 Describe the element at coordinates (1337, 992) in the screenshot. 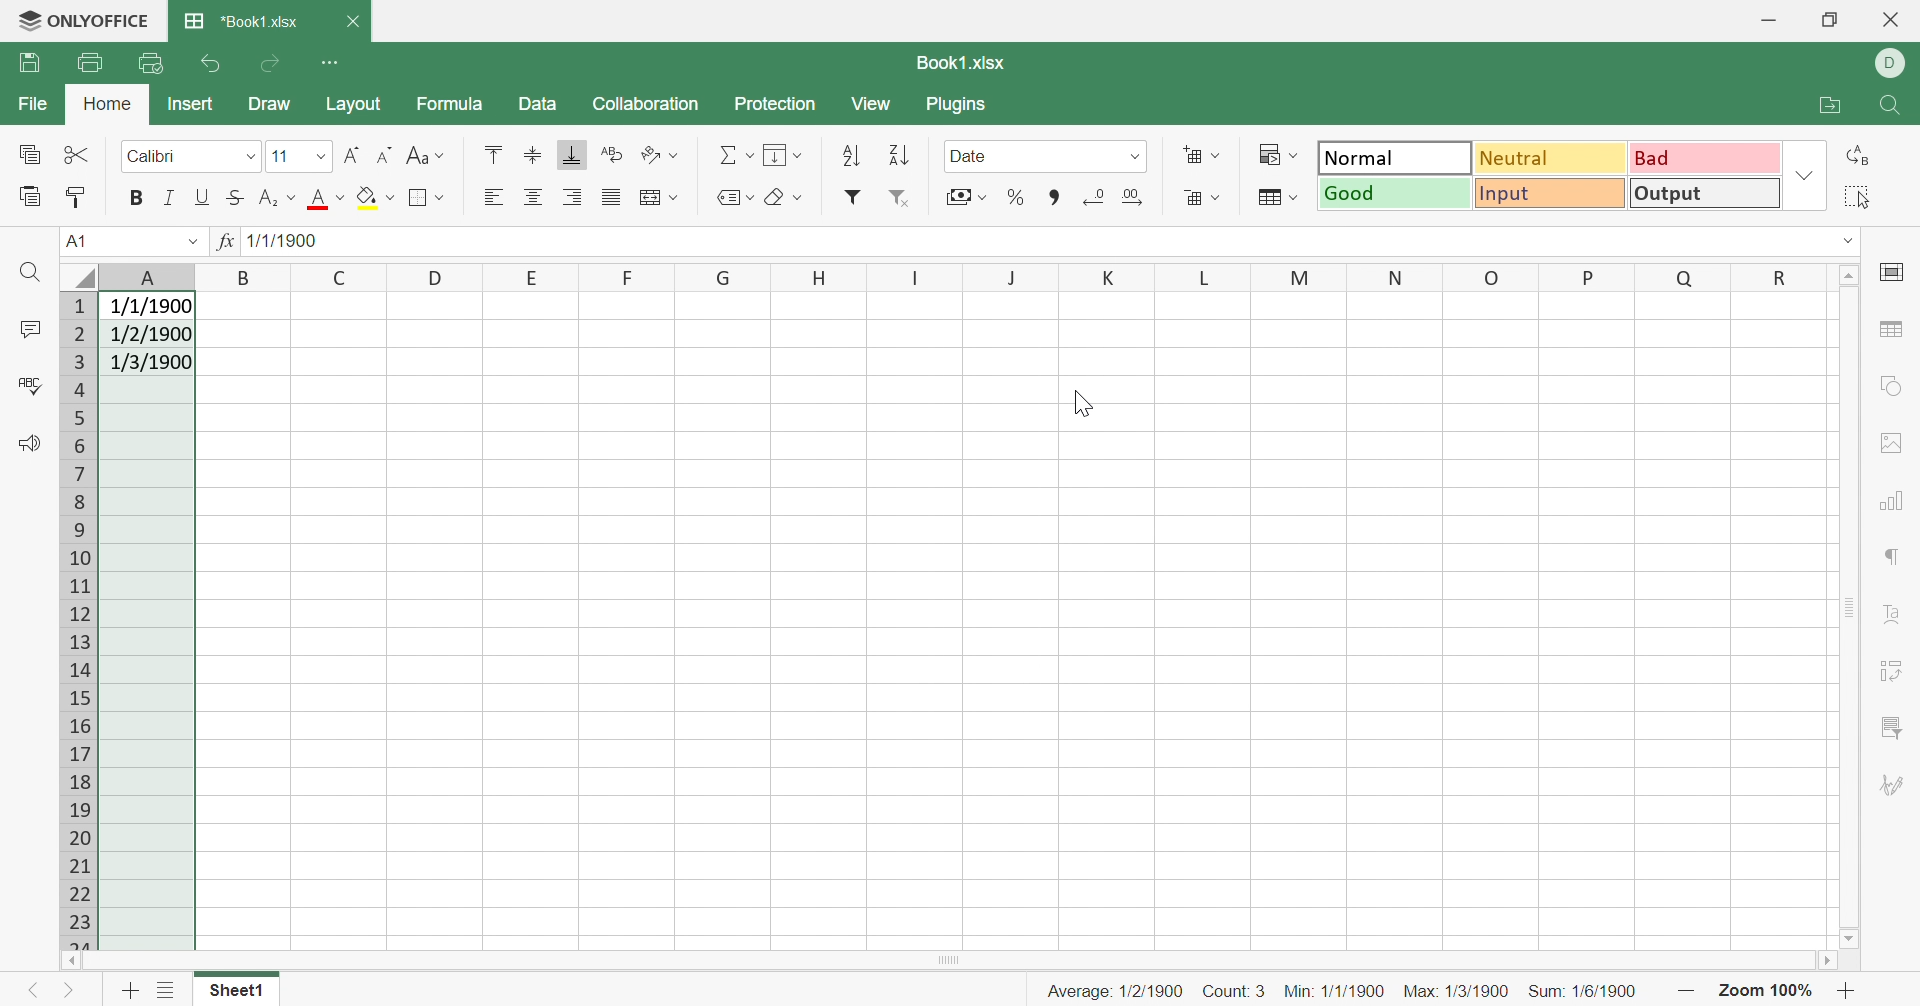

I see `Min: 1/1/1900` at that location.